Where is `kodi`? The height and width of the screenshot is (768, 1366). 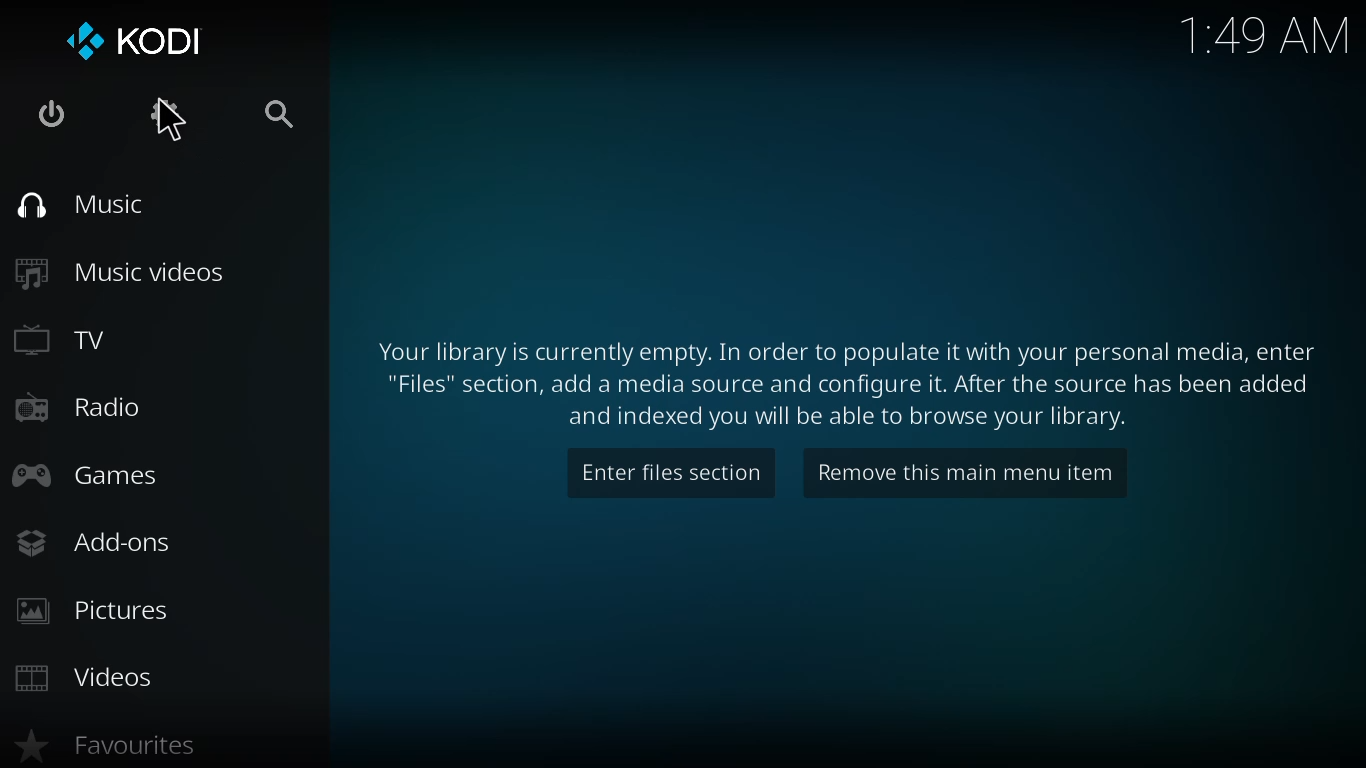
kodi is located at coordinates (128, 37).